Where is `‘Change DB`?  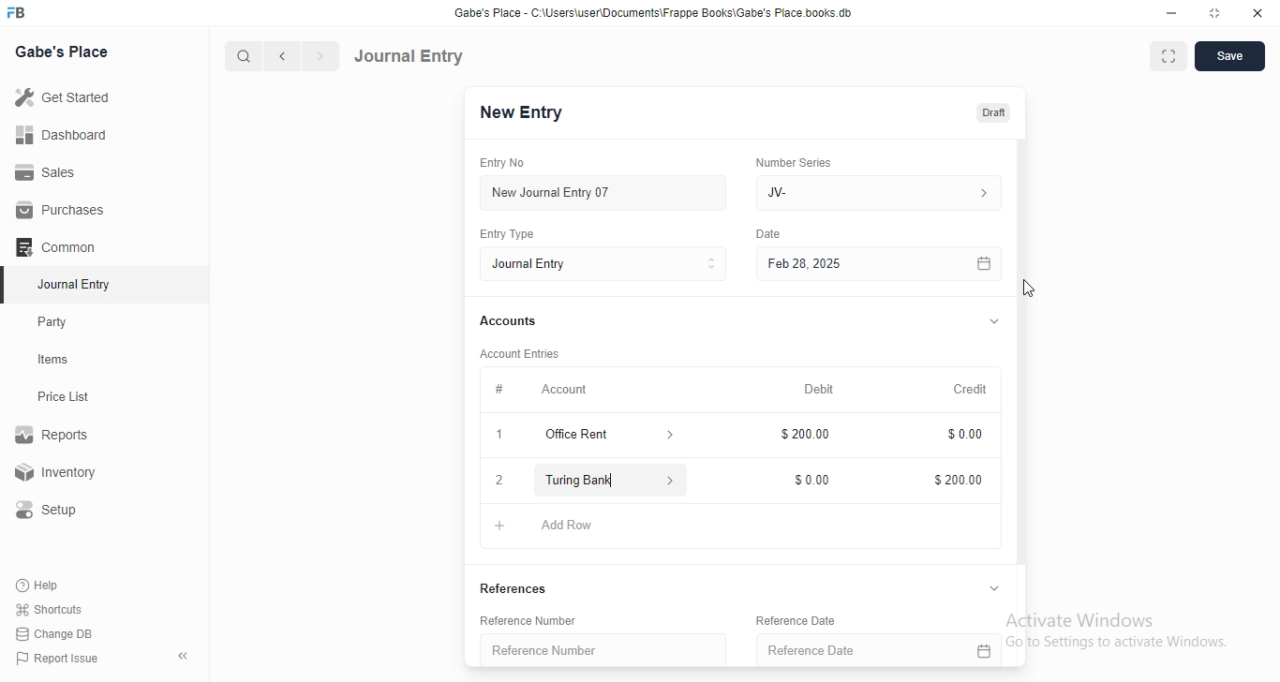
‘Change DB is located at coordinates (55, 634).